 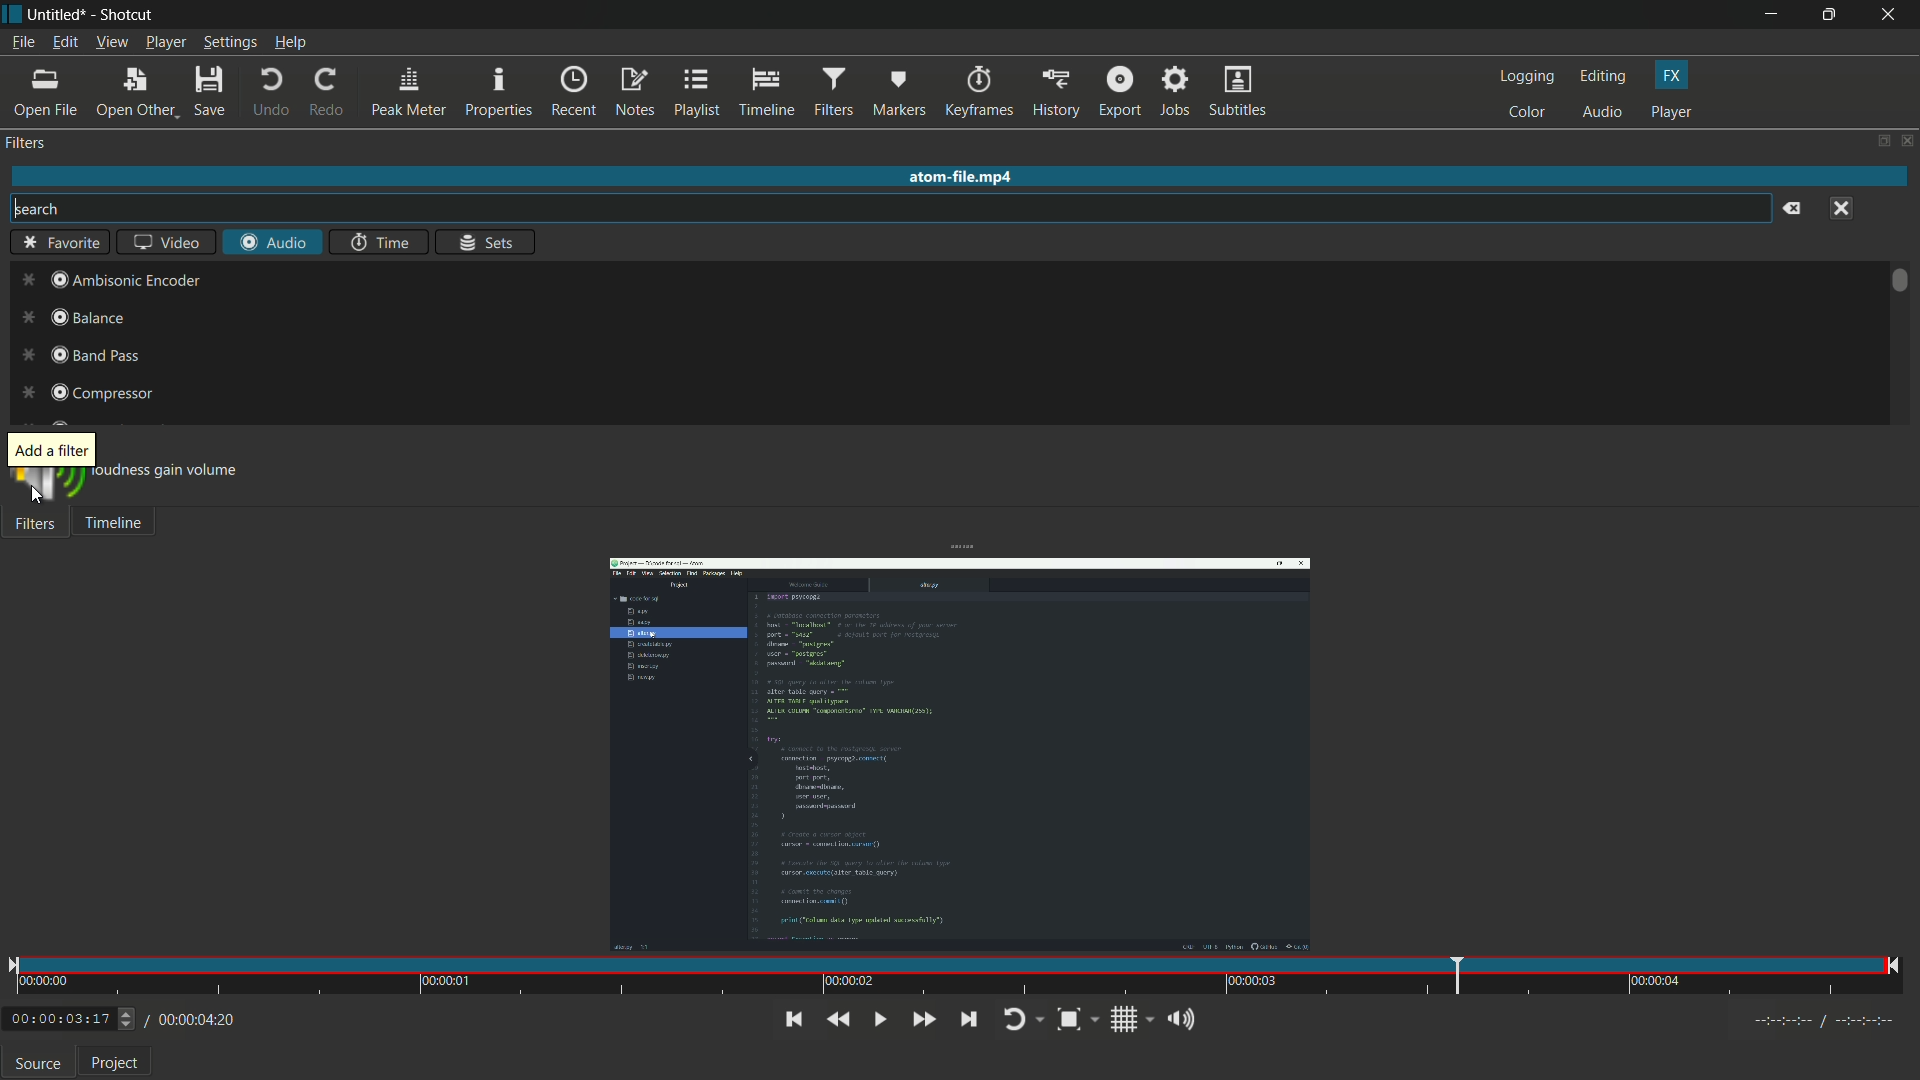 What do you see at coordinates (1133, 1021) in the screenshot?
I see `toggle grid` at bounding box center [1133, 1021].